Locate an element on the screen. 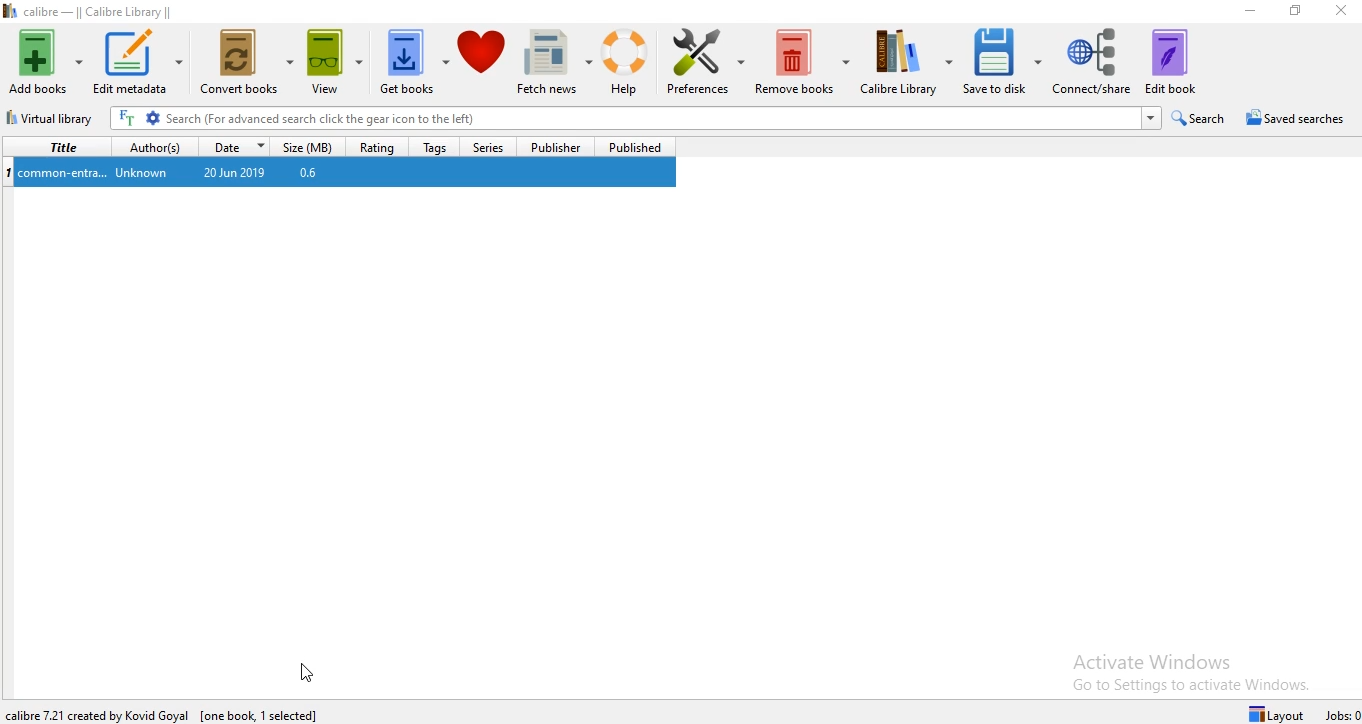 This screenshot has width=1362, height=724. Add books is located at coordinates (46, 58).